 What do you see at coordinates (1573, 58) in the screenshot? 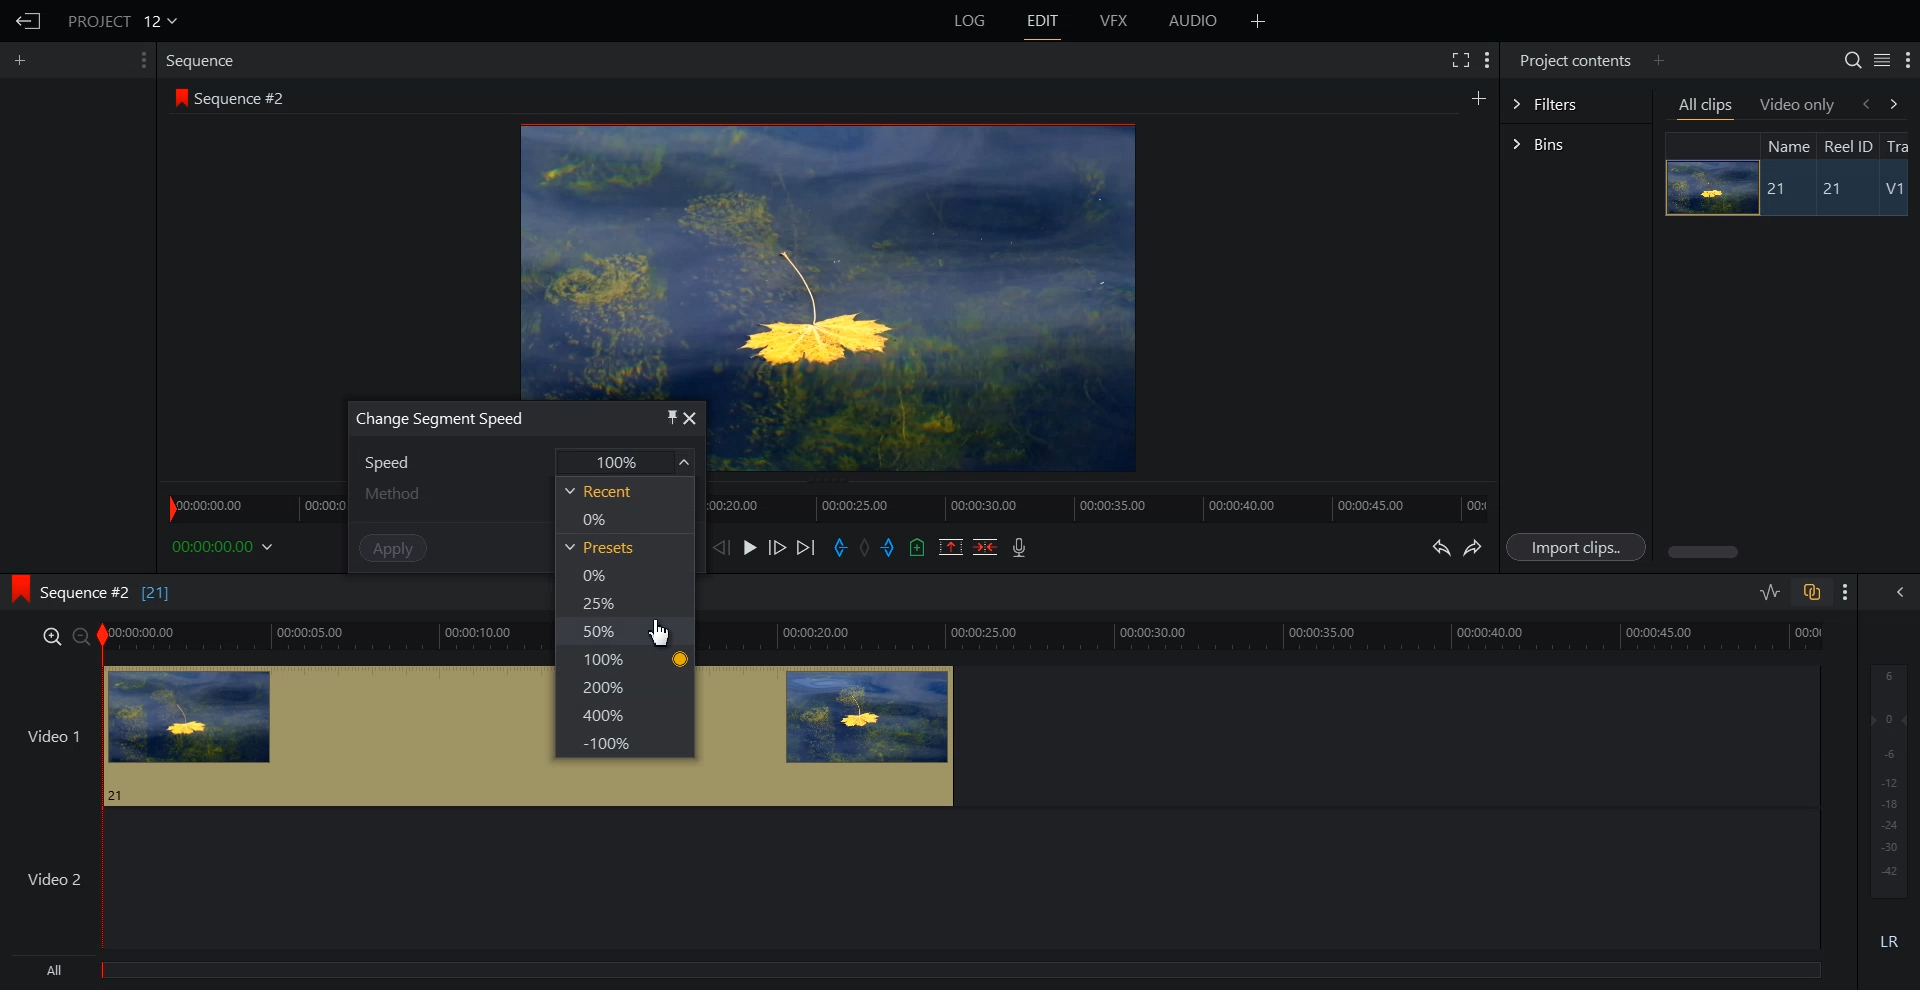
I see `Project contents` at bounding box center [1573, 58].